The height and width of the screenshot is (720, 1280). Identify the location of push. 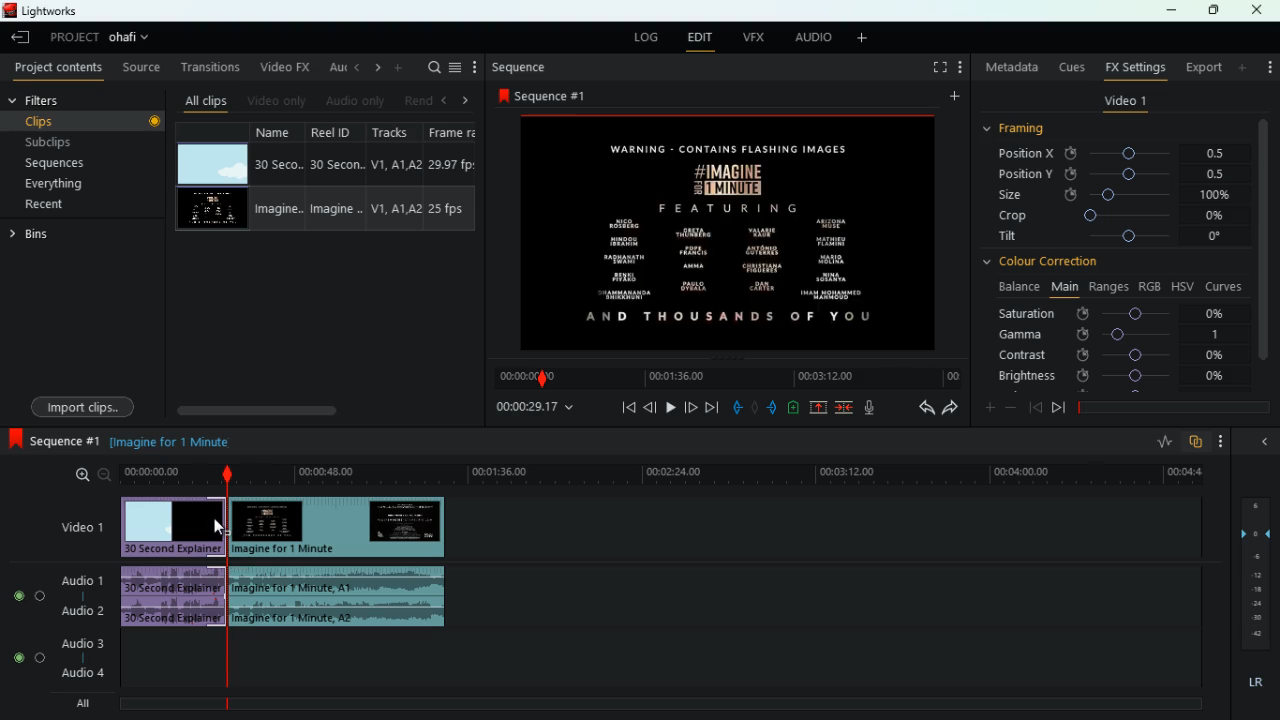
(774, 409).